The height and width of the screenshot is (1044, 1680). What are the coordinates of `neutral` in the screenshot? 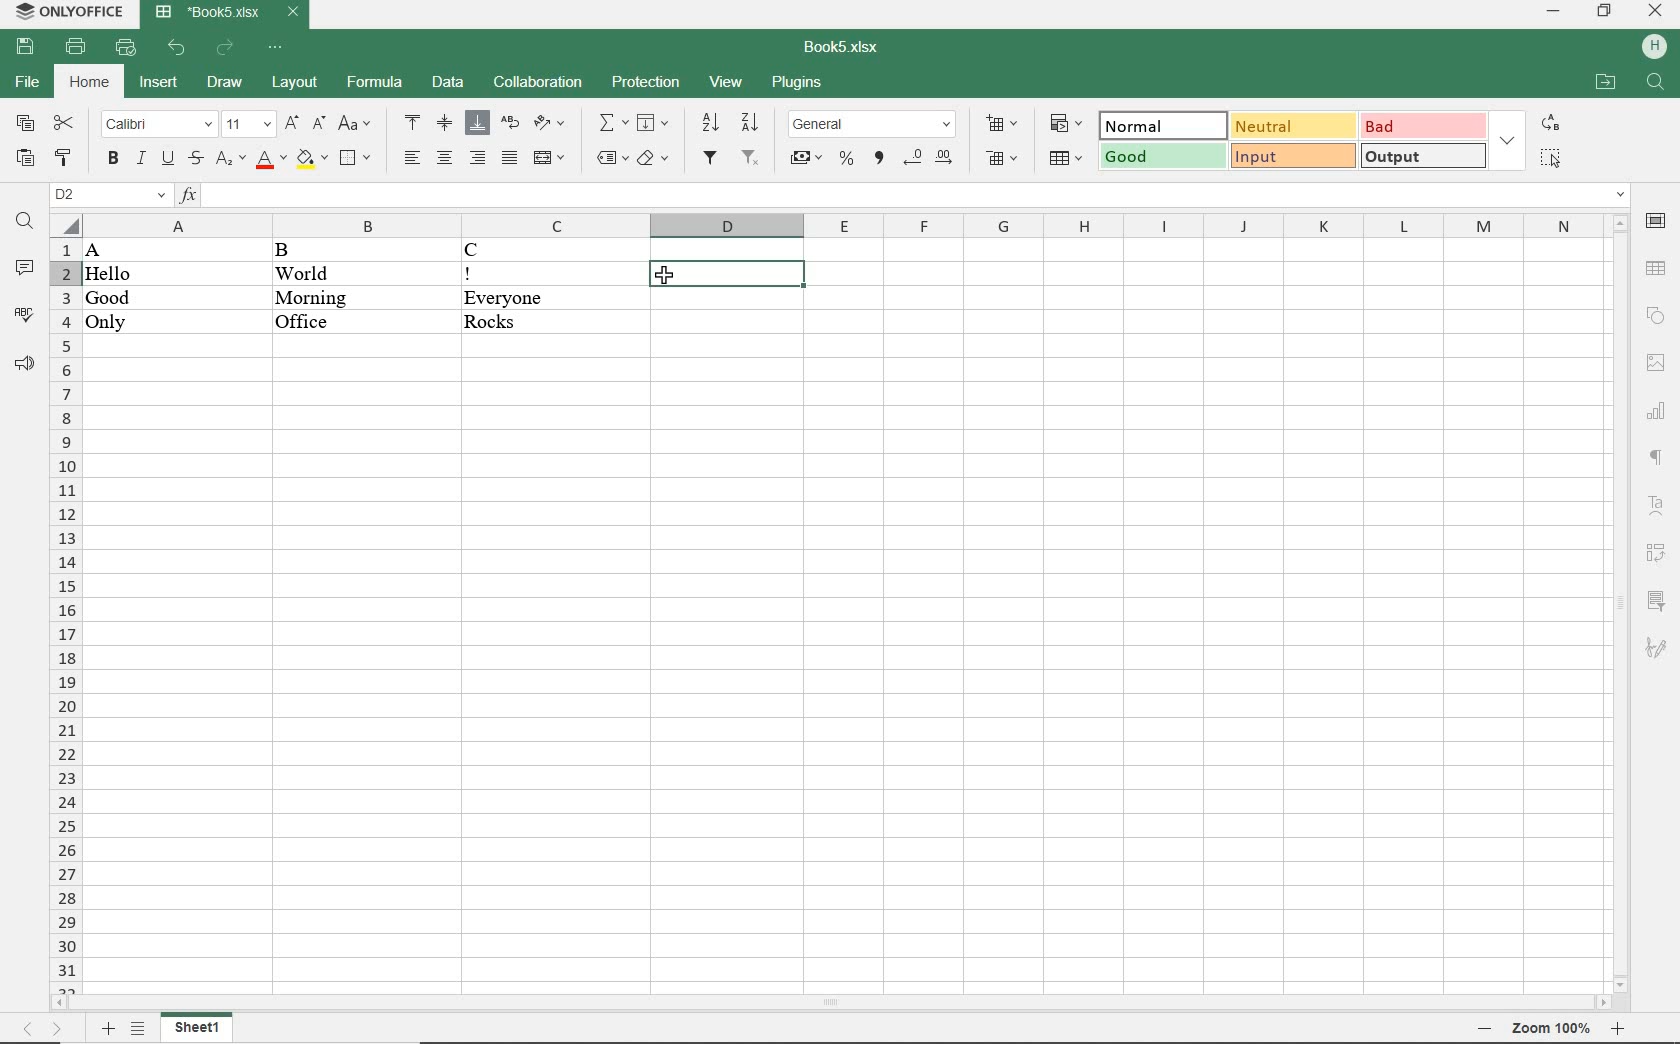 It's located at (1291, 127).